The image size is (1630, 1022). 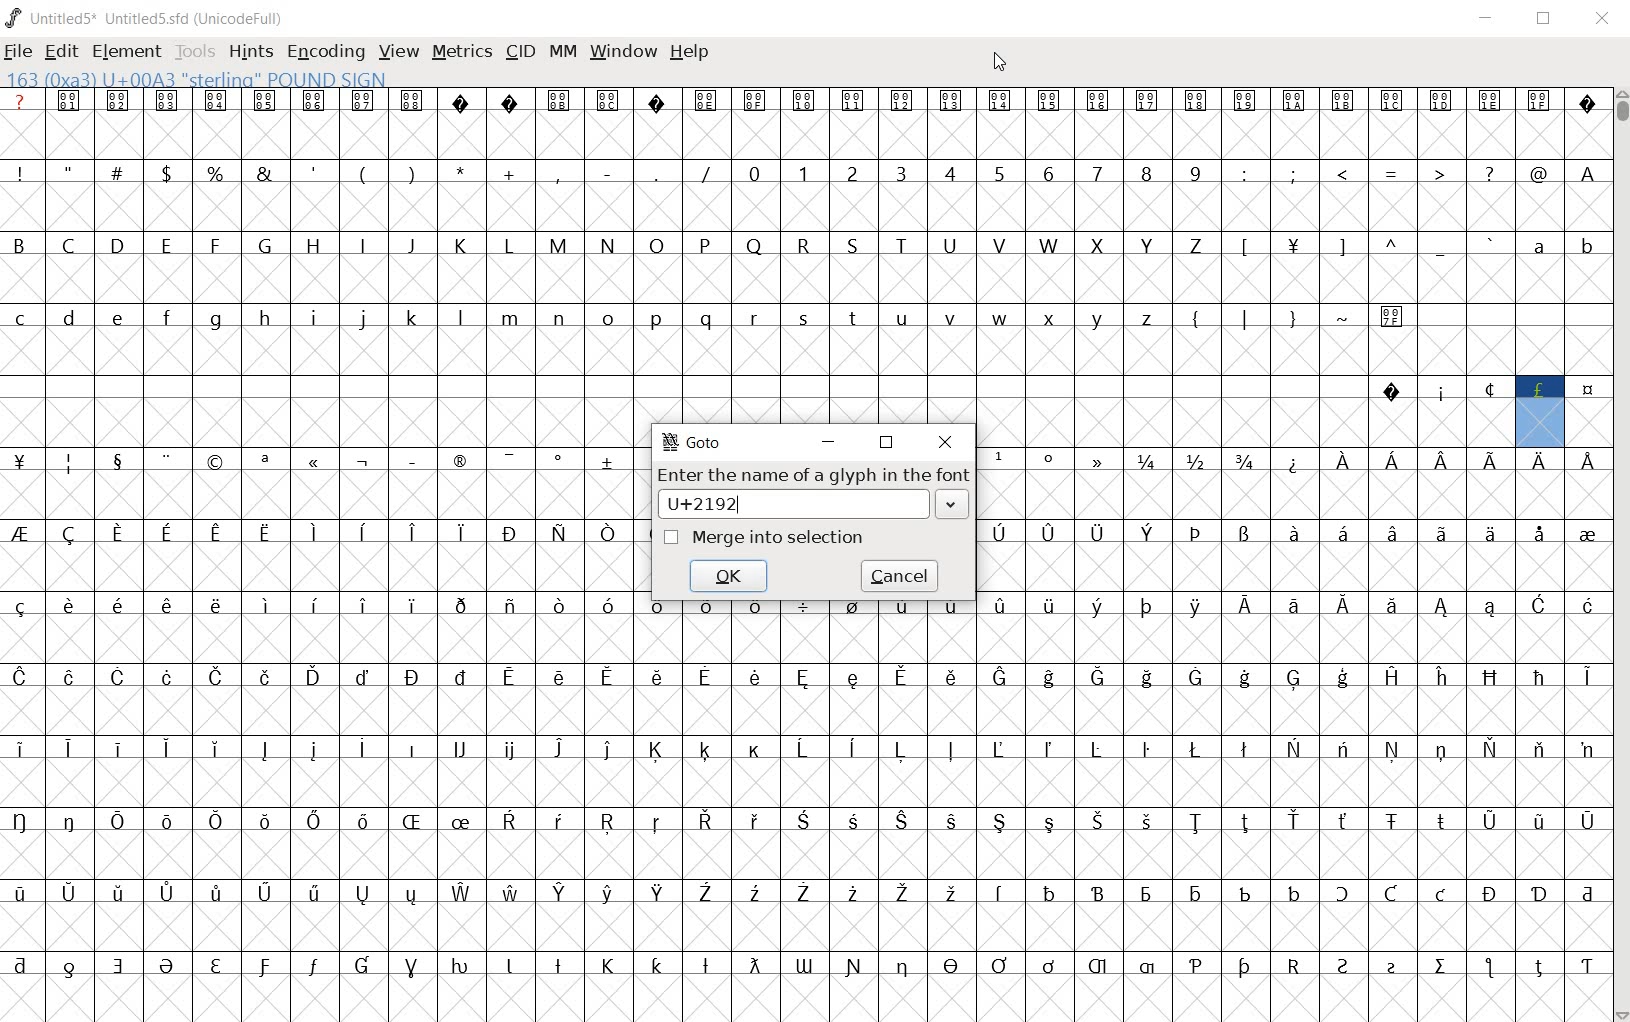 What do you see at coordinates (19, 50) in the screenshot?
I see `FILE` at bounding box center [19, 50].